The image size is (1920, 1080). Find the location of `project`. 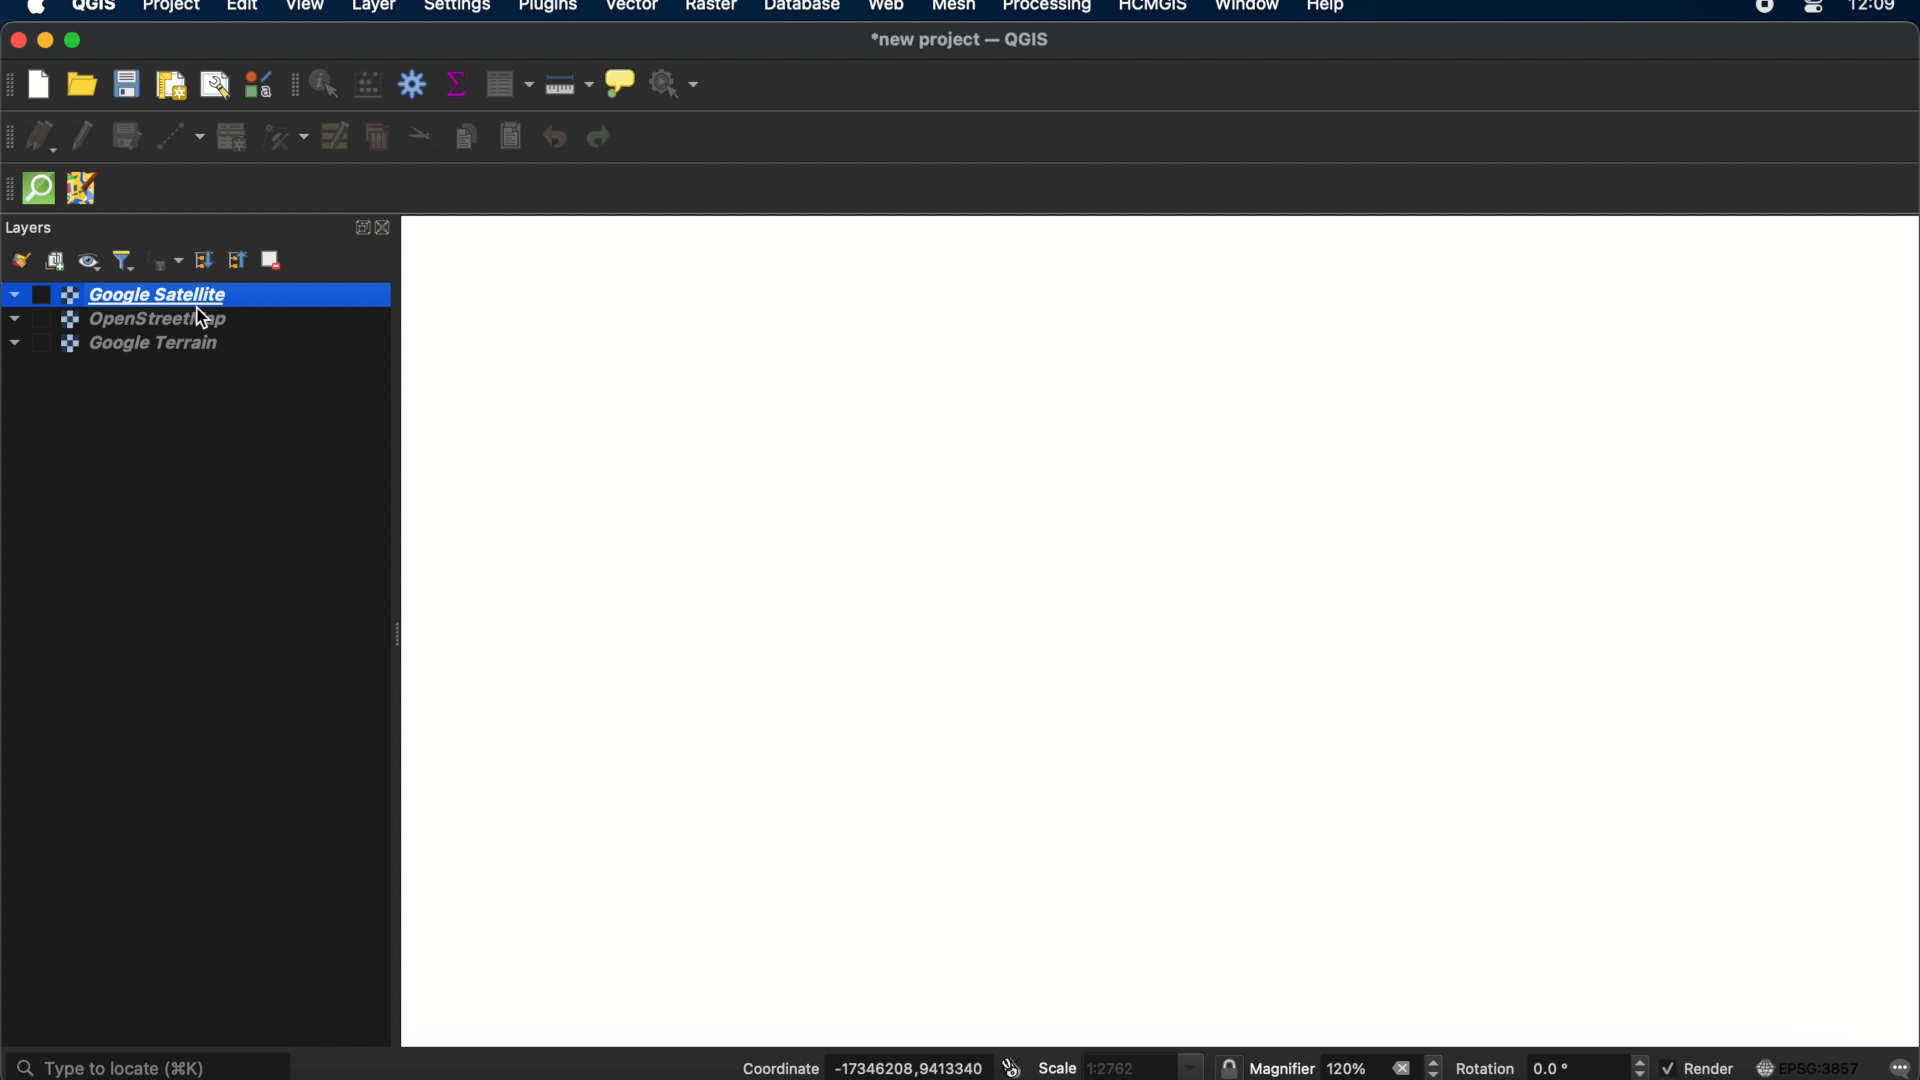

project is located at coordinates (170, 8).